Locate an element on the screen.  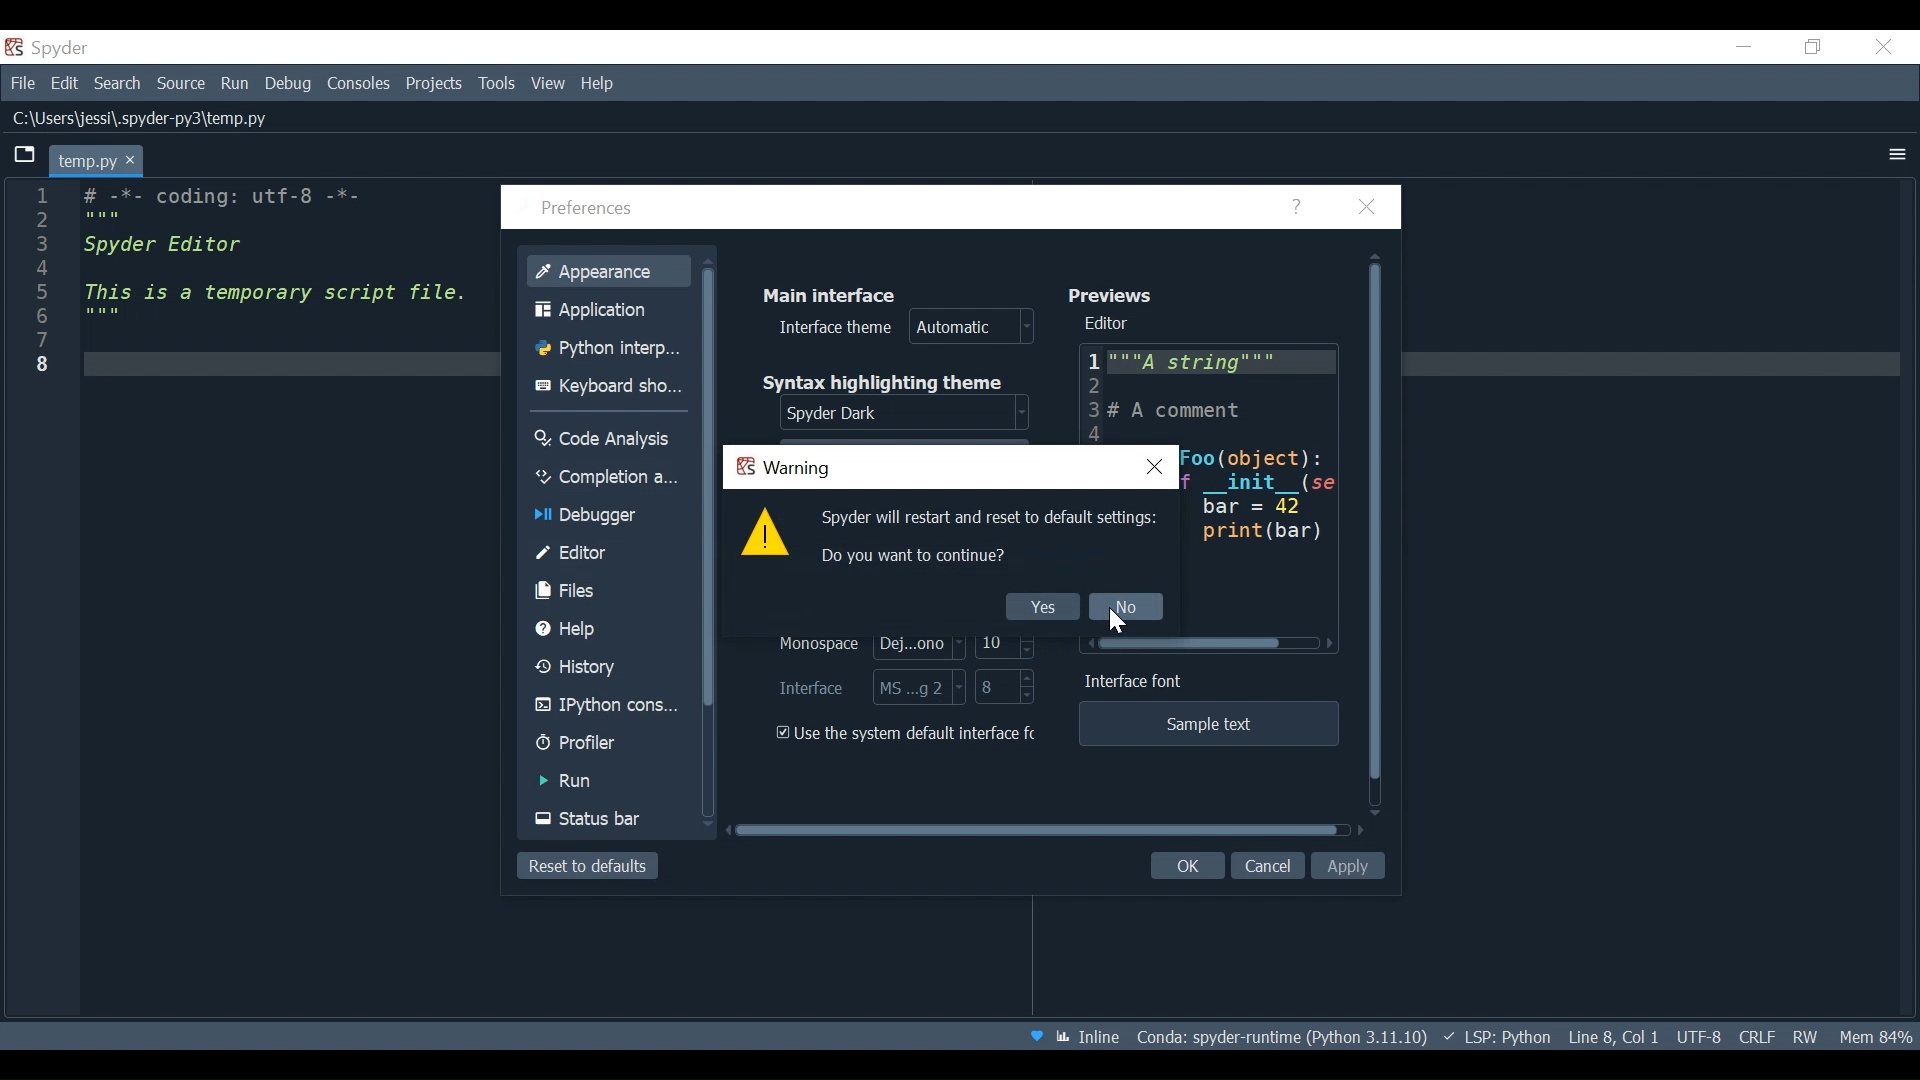
Conda Environment Indicator is located at coordinates (1279, 1037).